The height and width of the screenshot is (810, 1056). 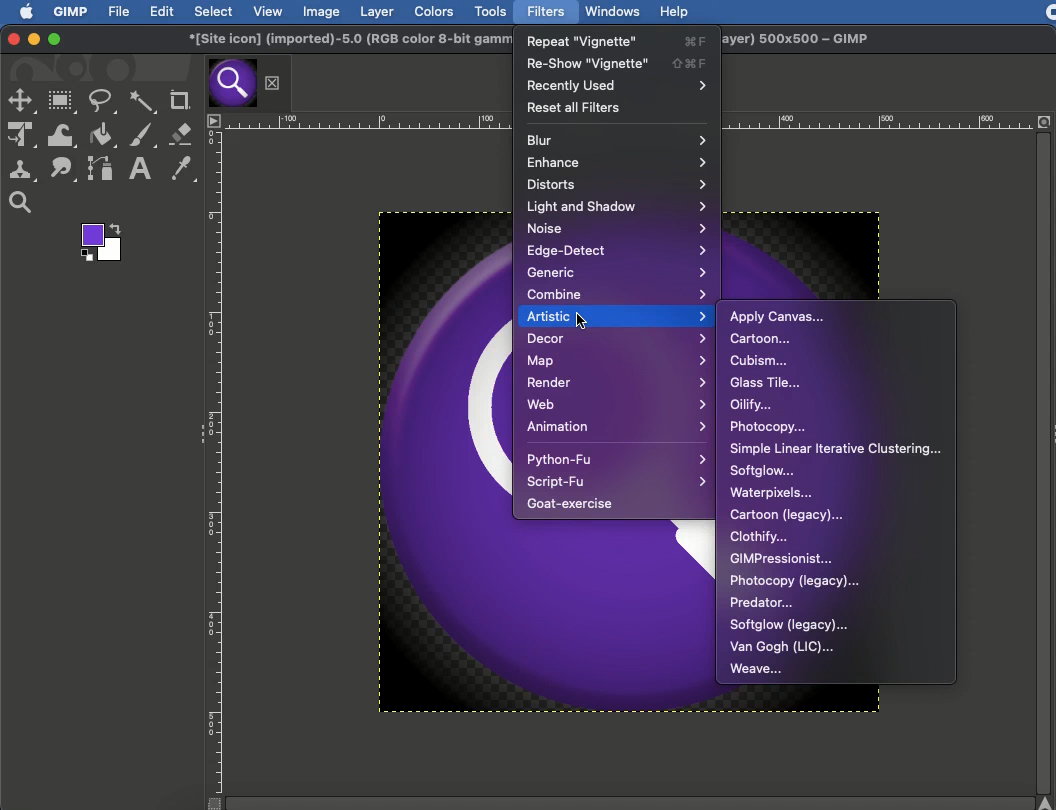 I want to click on Weave, so click(x=758, y=668).